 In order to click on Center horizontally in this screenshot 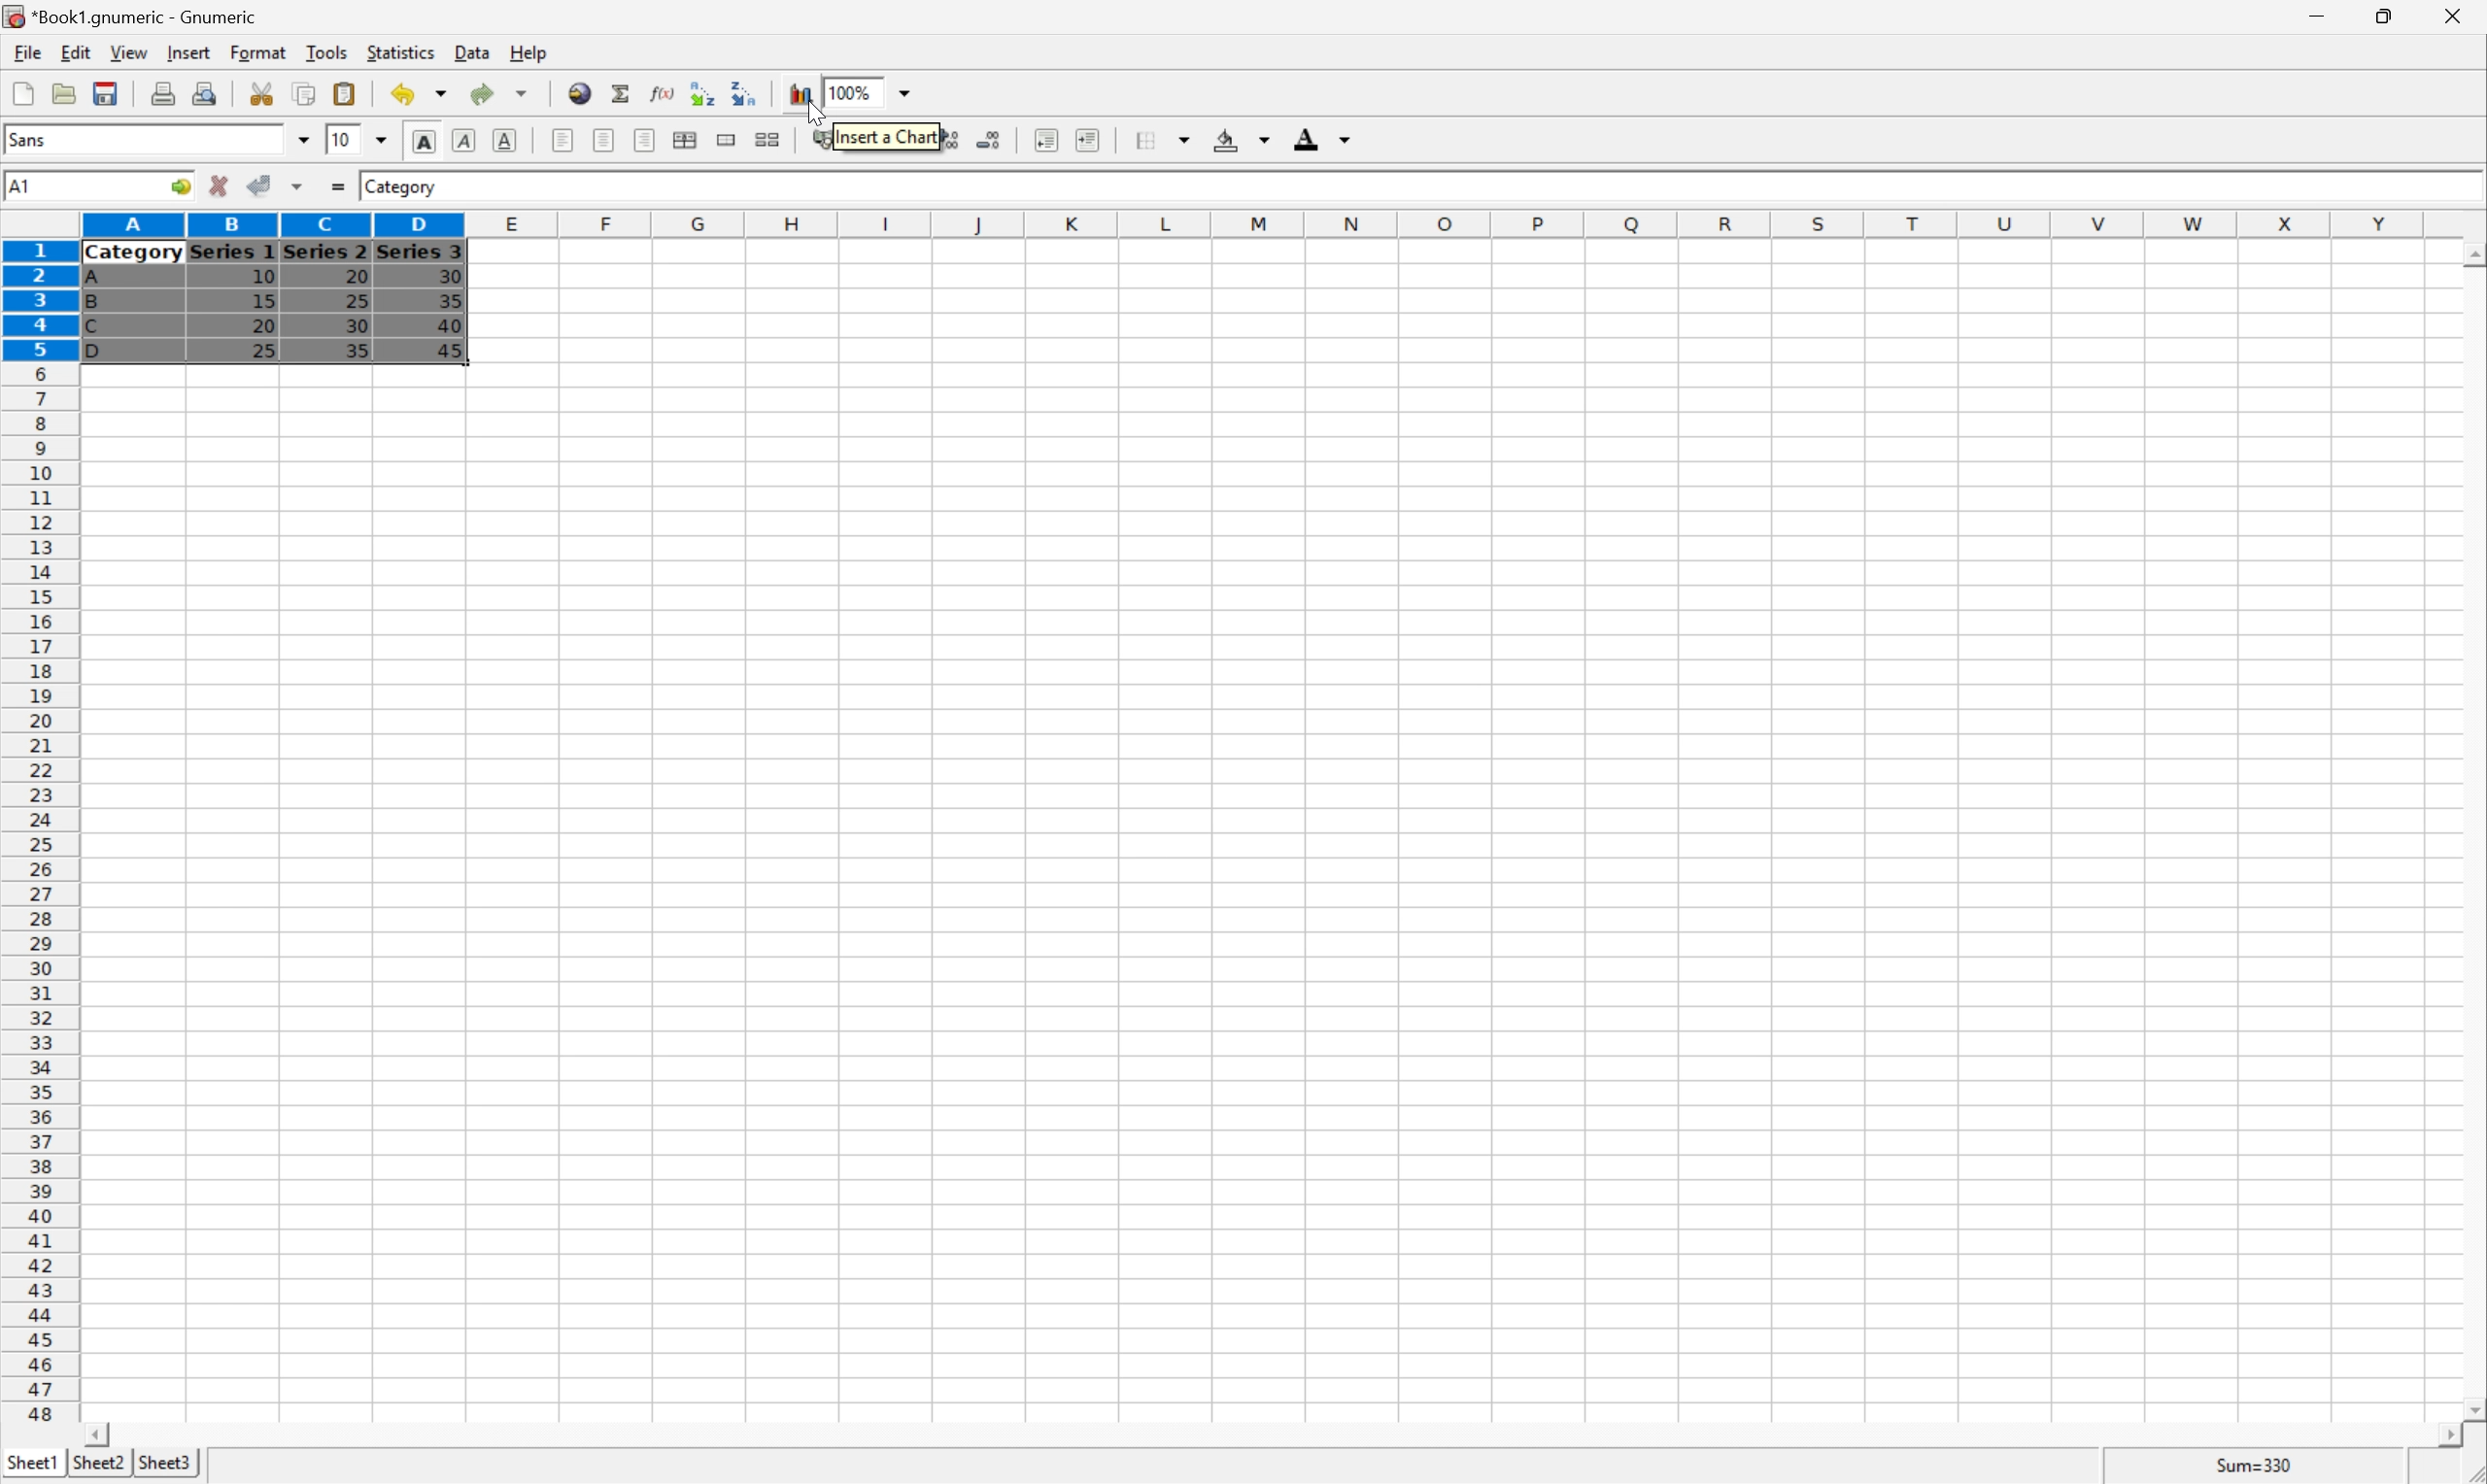, I will do `click(605, 138)`.